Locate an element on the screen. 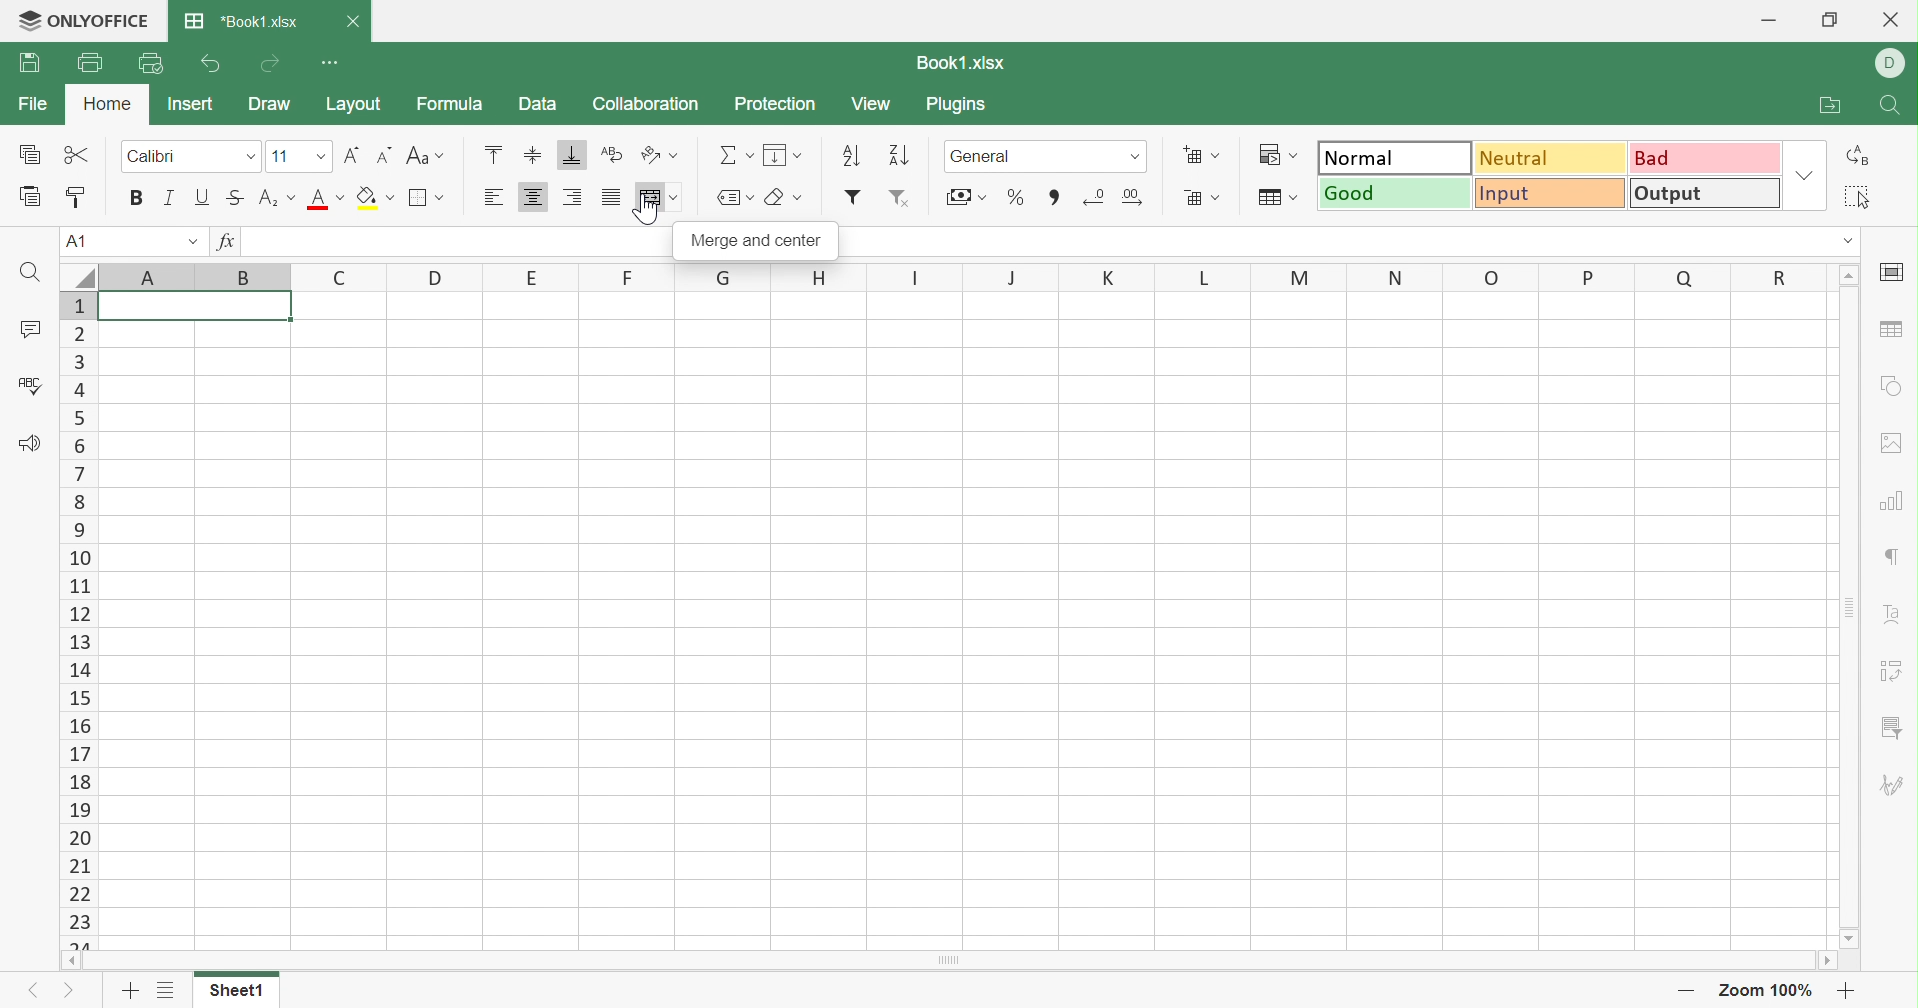  Pivot Table settings is located at coordinates (1891, 668).